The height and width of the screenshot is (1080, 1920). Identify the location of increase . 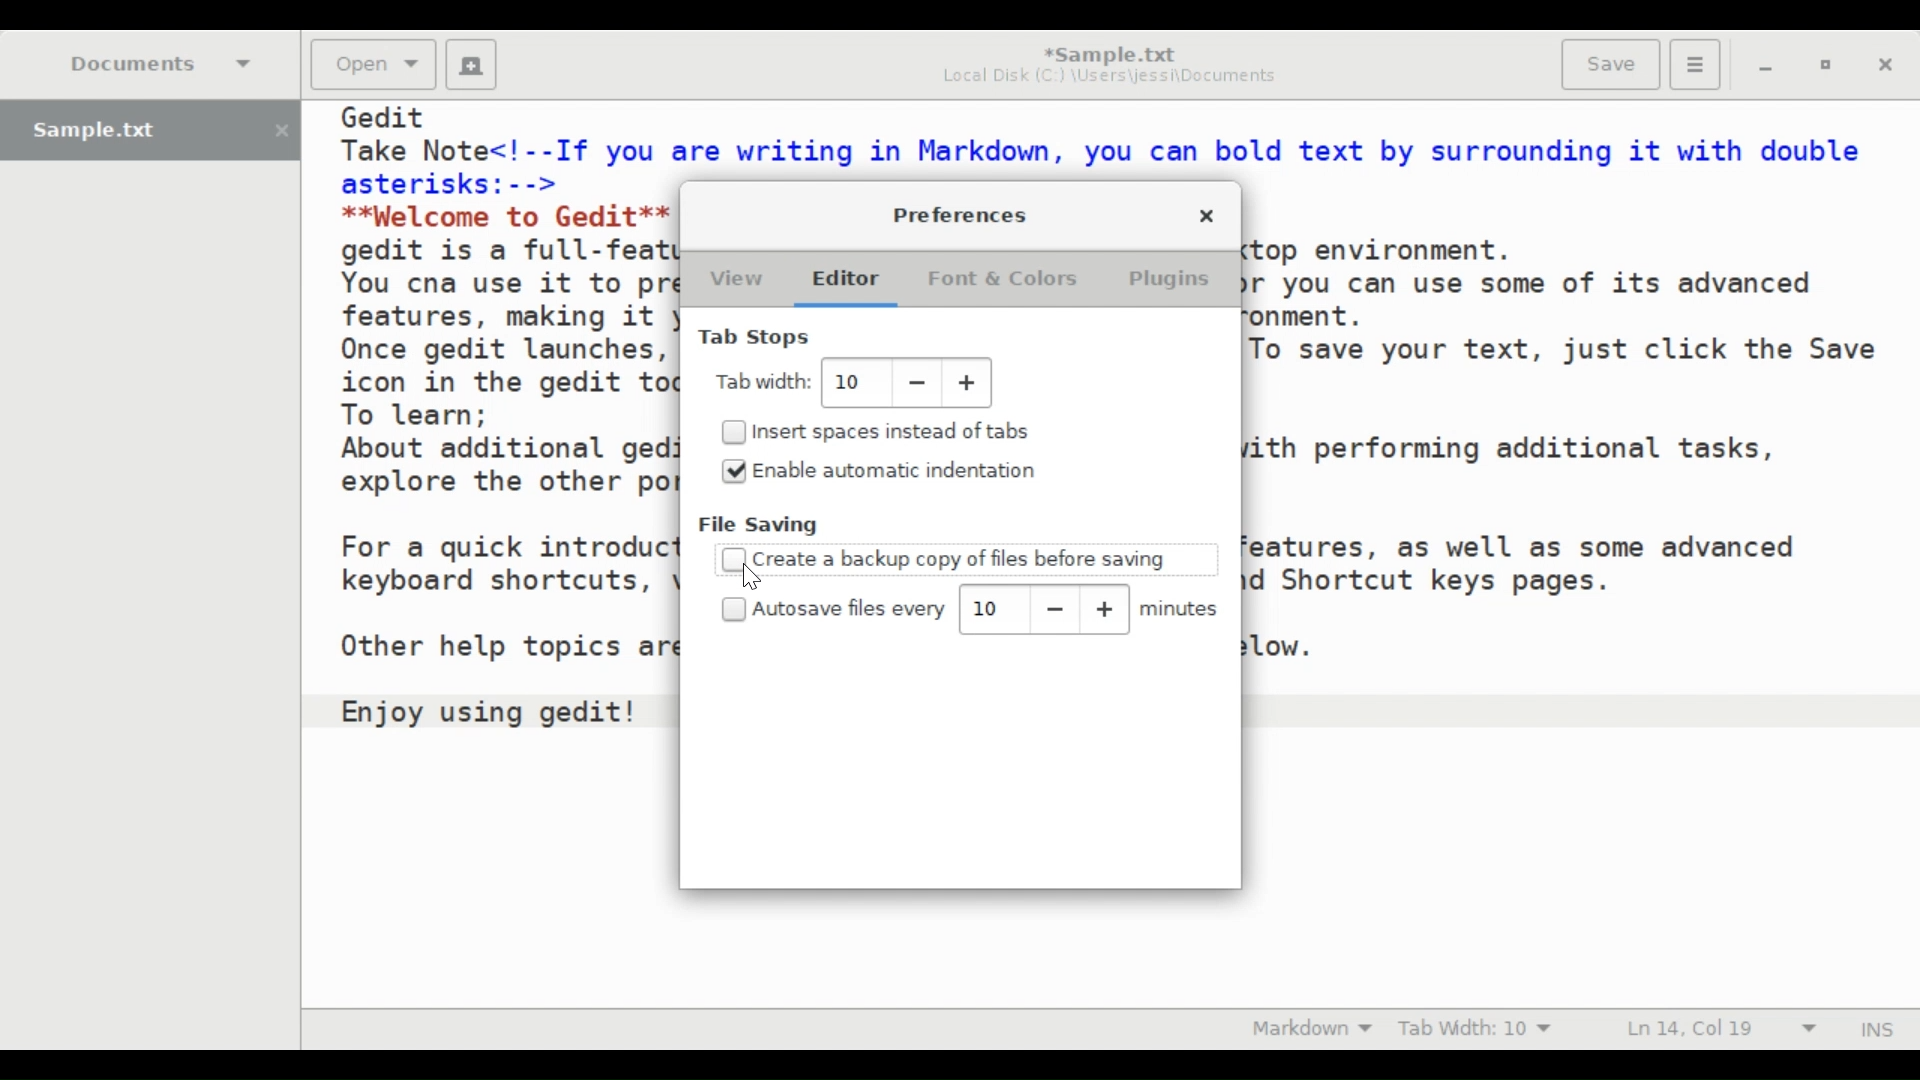
(968, 384).